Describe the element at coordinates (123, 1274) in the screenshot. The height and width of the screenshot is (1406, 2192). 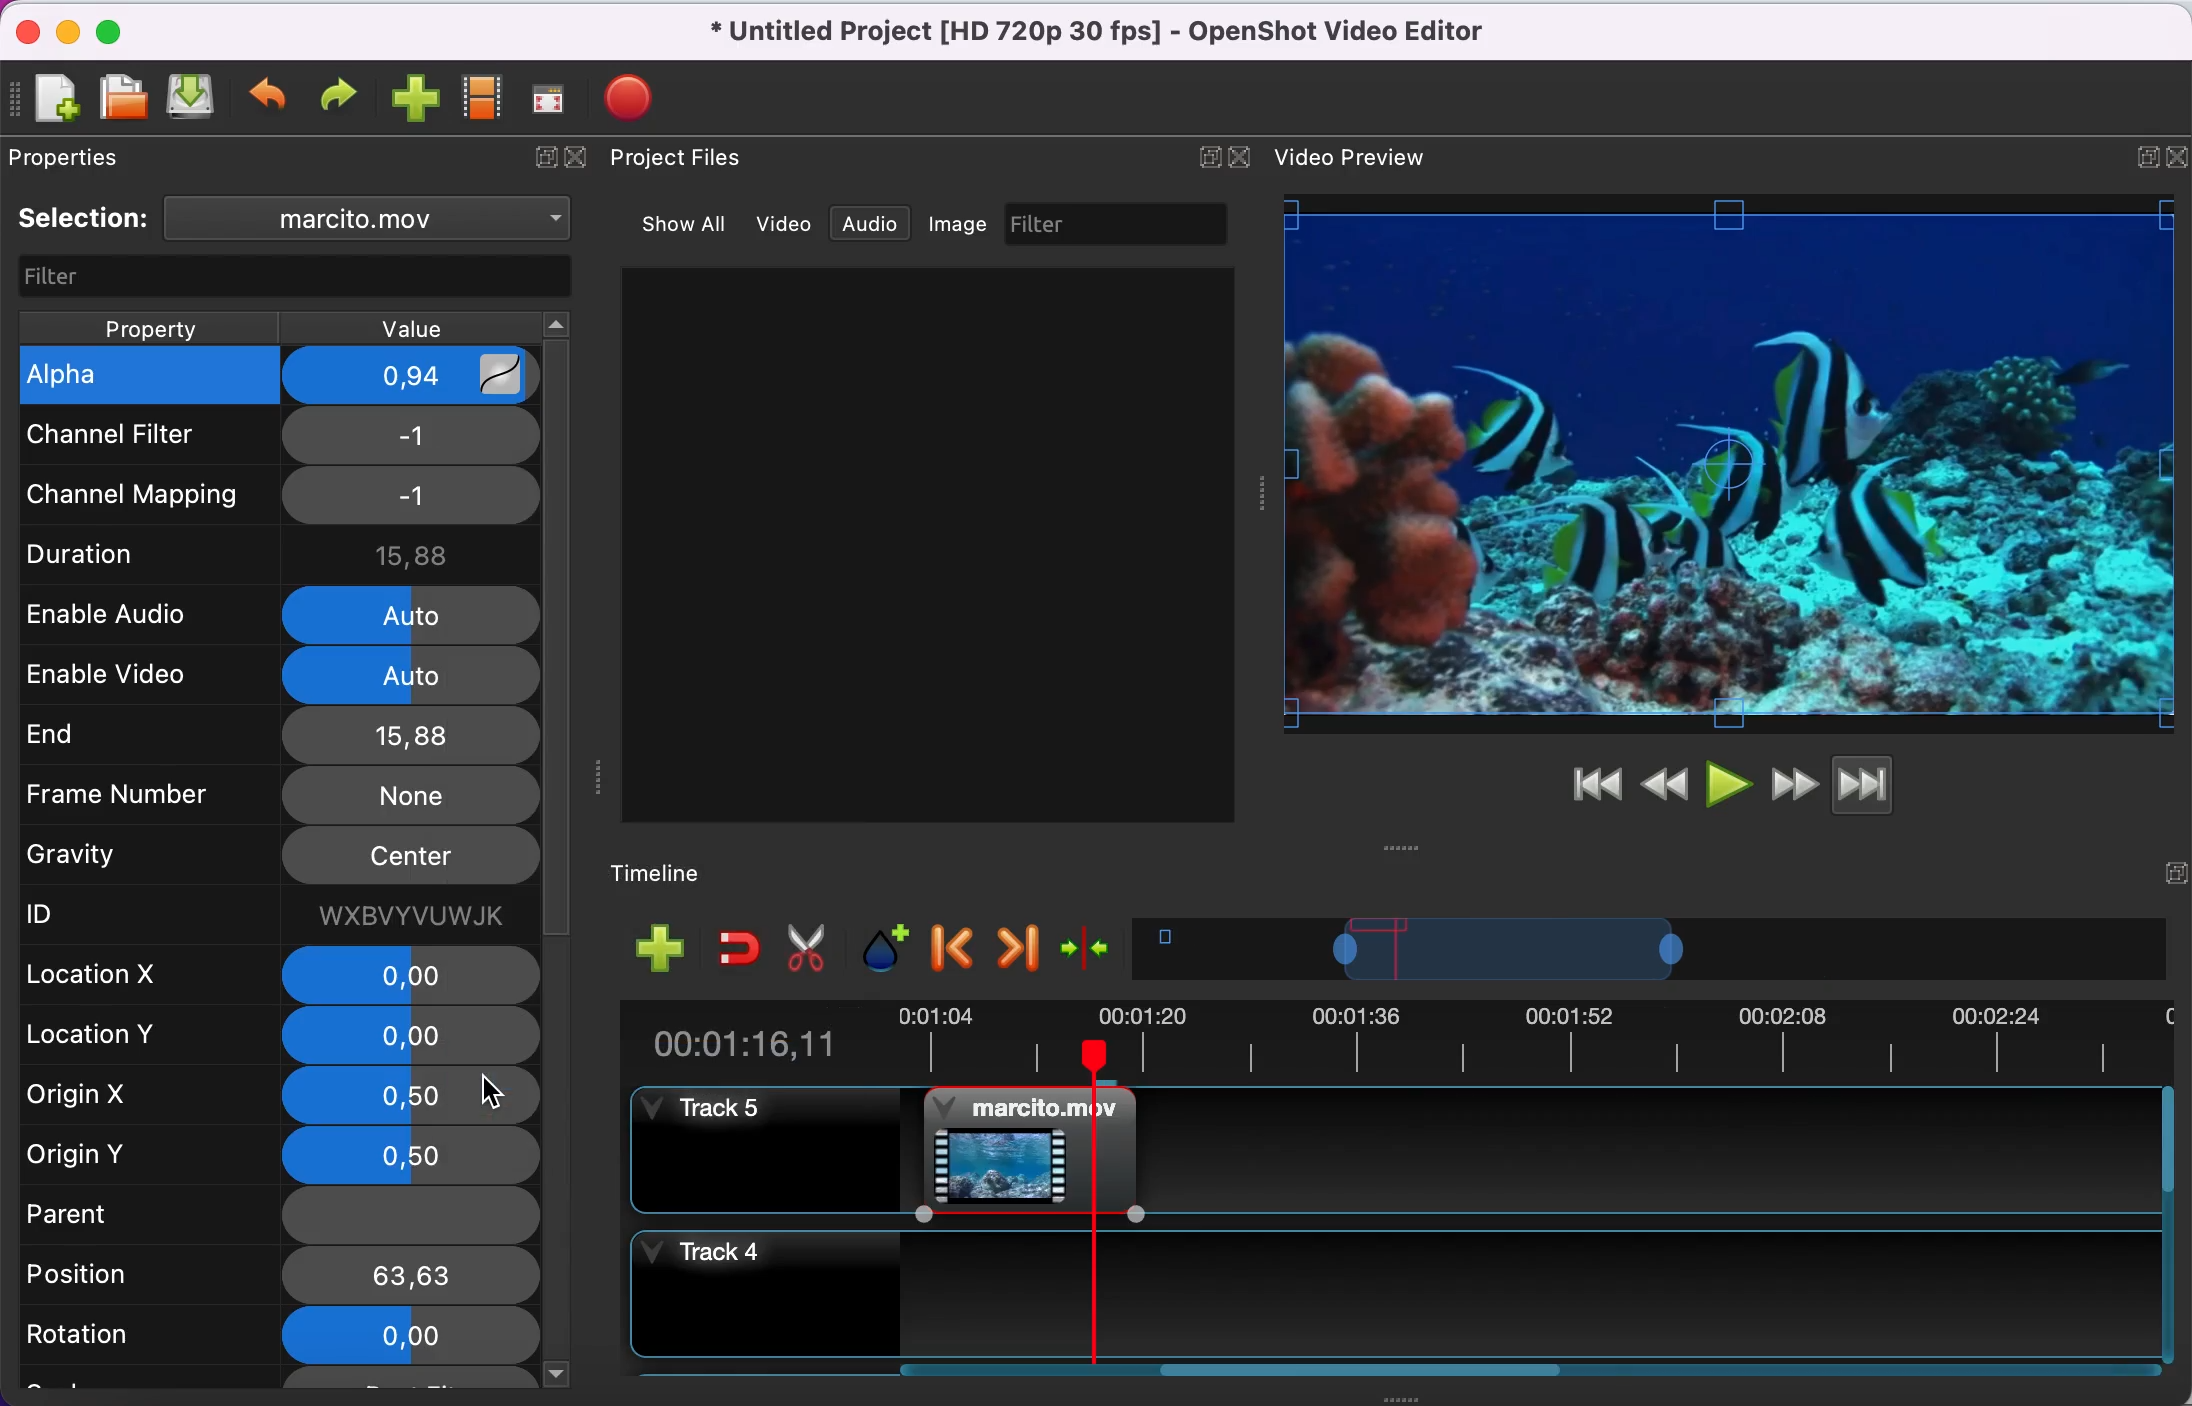
I see `Position` at that location.